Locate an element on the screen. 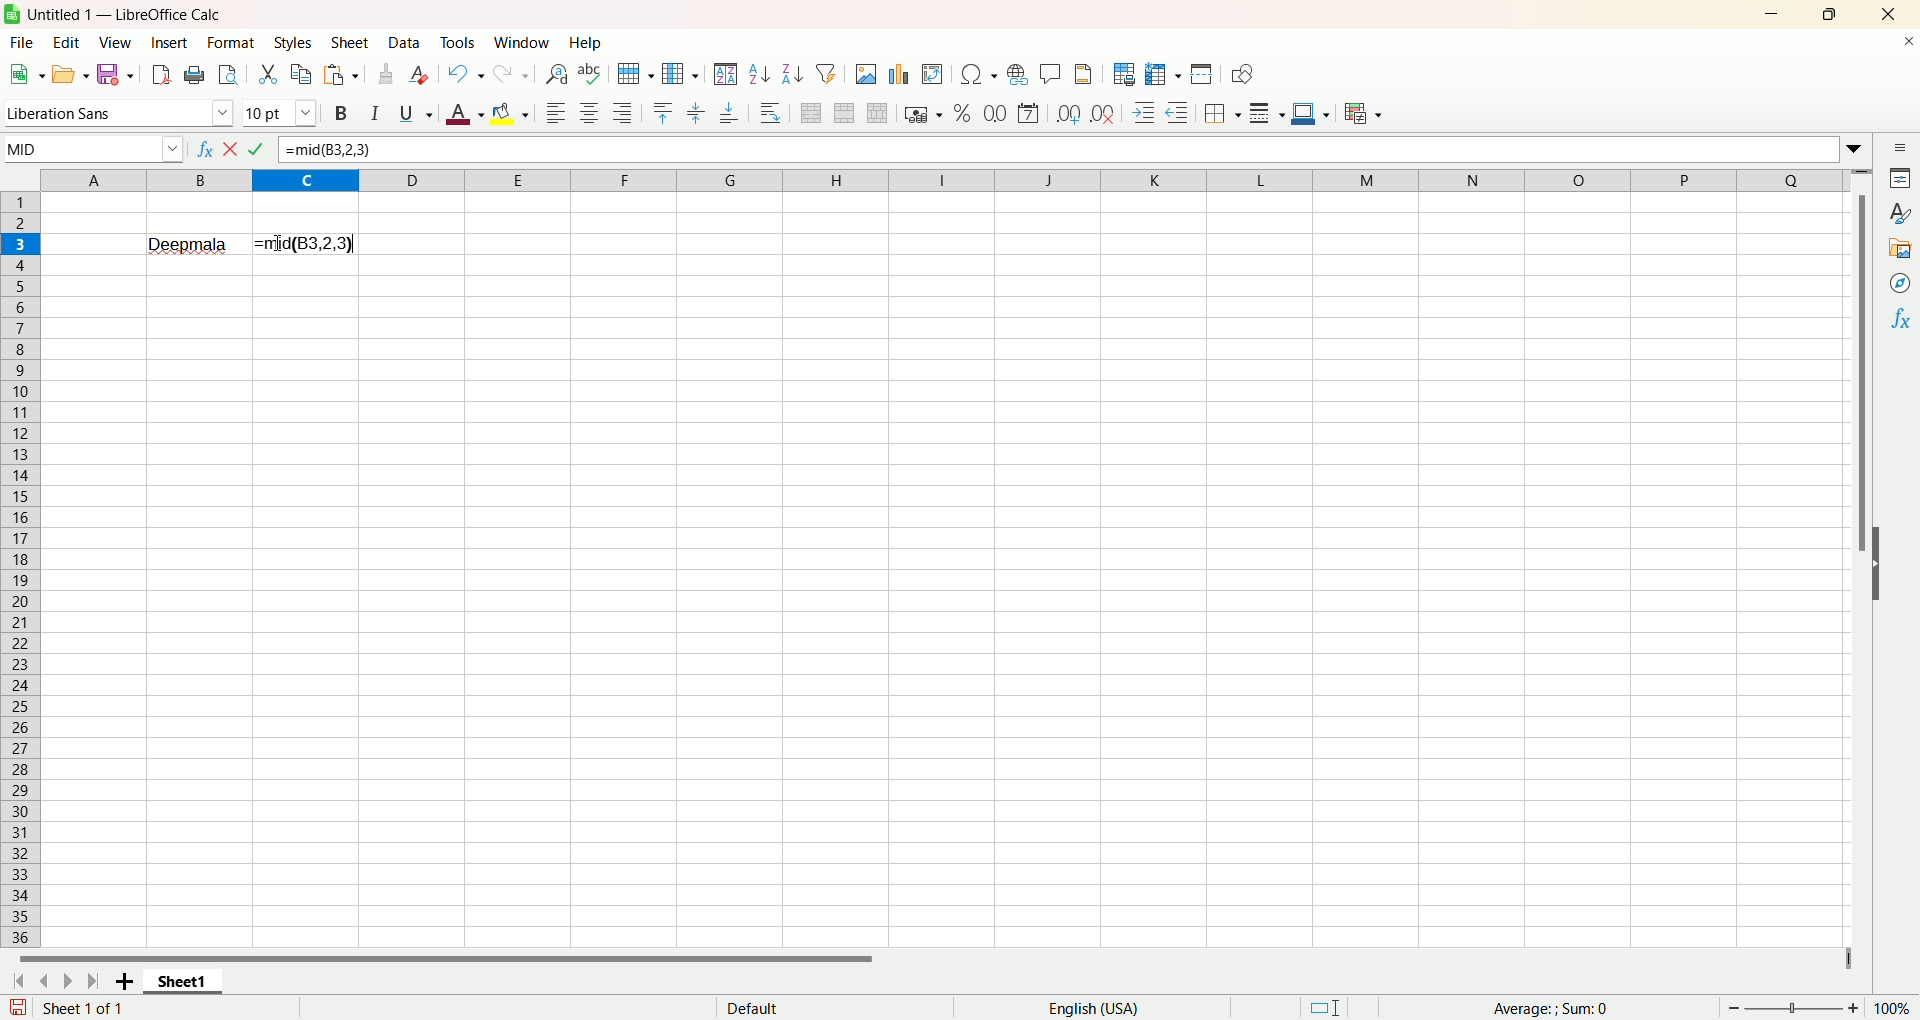 The height and width of the screenshot is (1020, 1920). Undo is located at coordinates (468, 73).